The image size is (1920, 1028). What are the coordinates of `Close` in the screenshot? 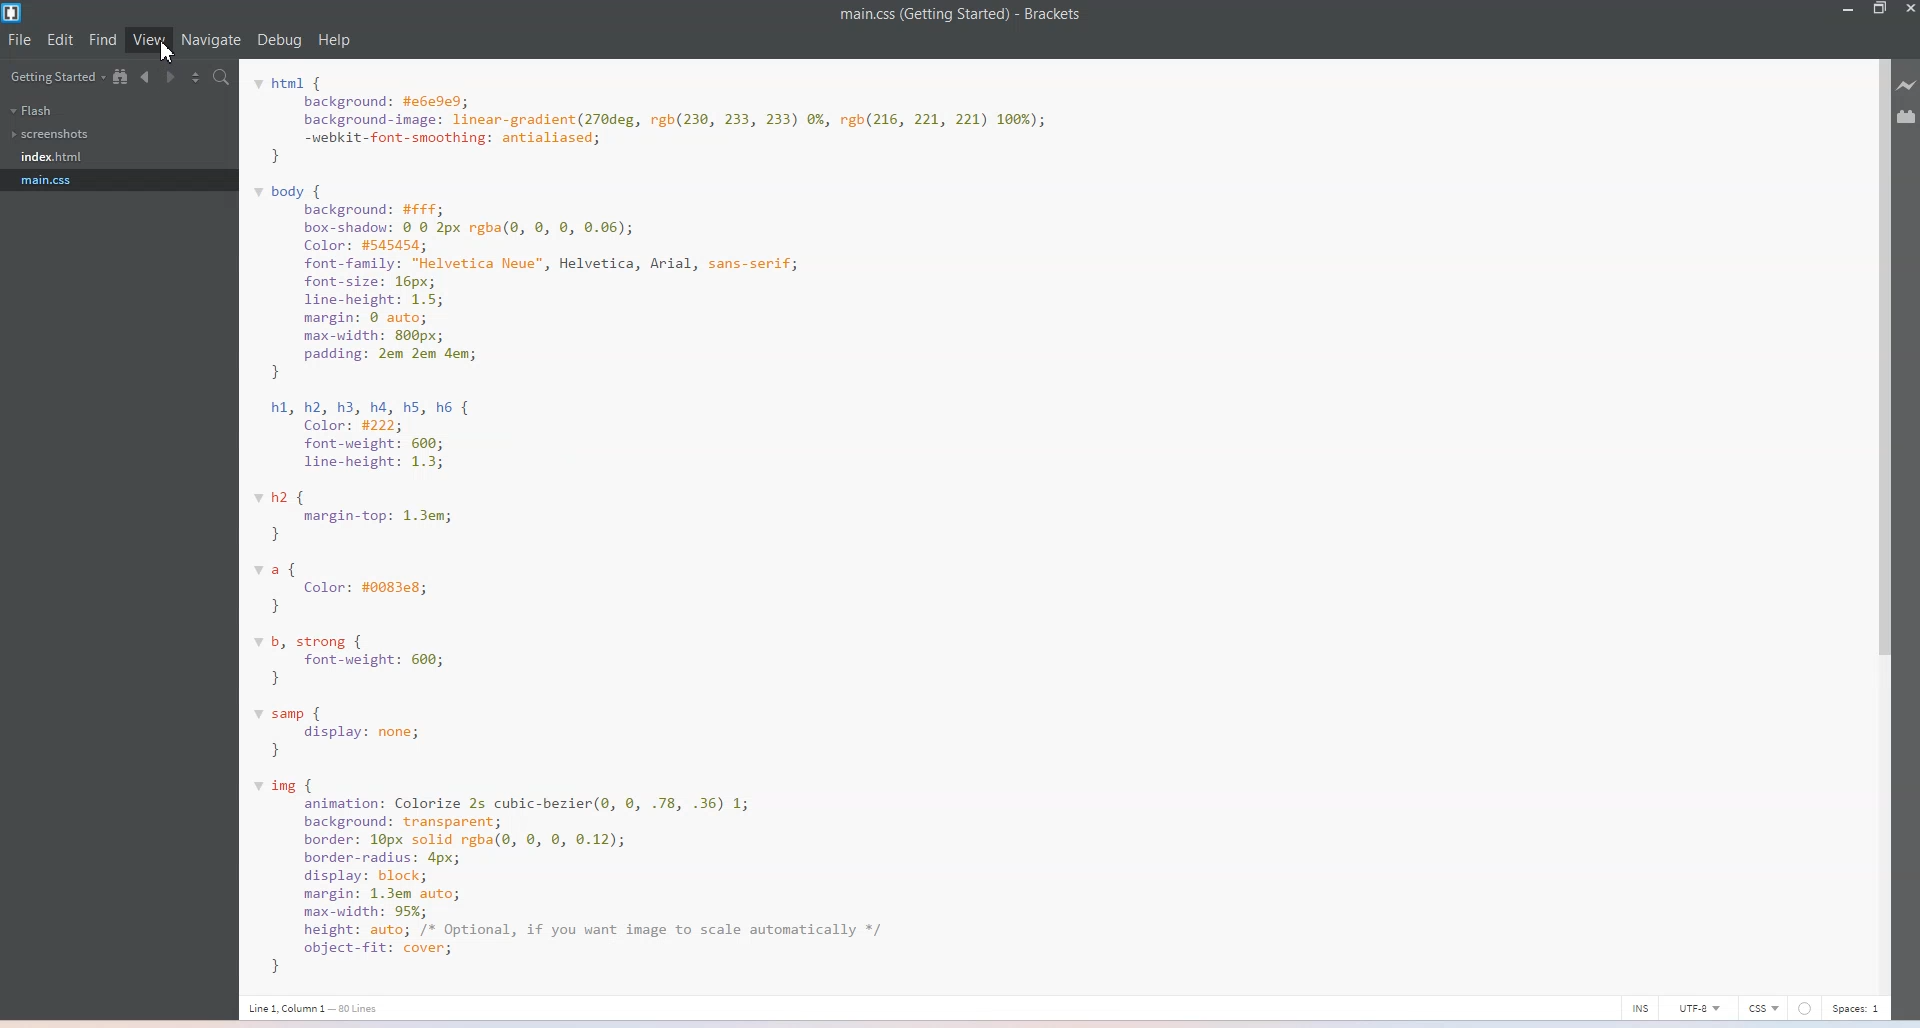 It's located at (1908, 10).